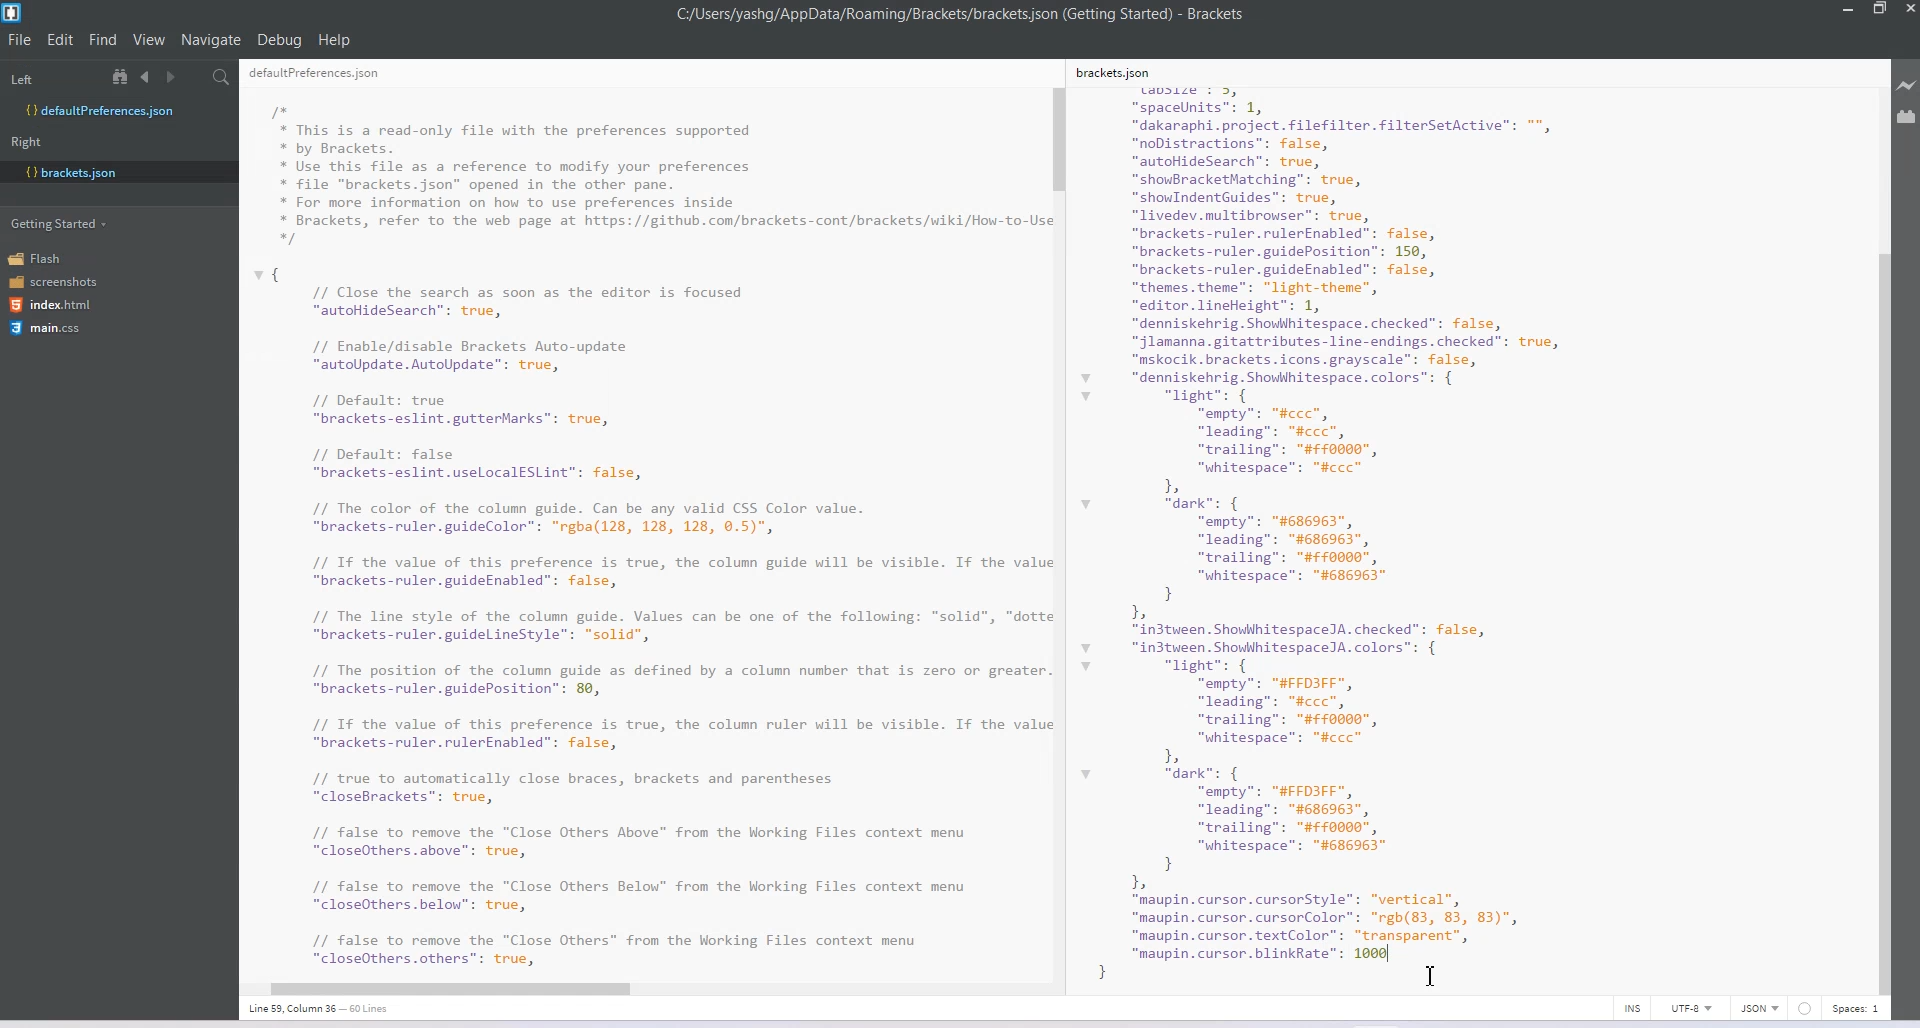 The height and width of the screenshot is (1028, 1920). Describe the element at coordinates (150, 39) in the screenshot. I see `View` at that location.